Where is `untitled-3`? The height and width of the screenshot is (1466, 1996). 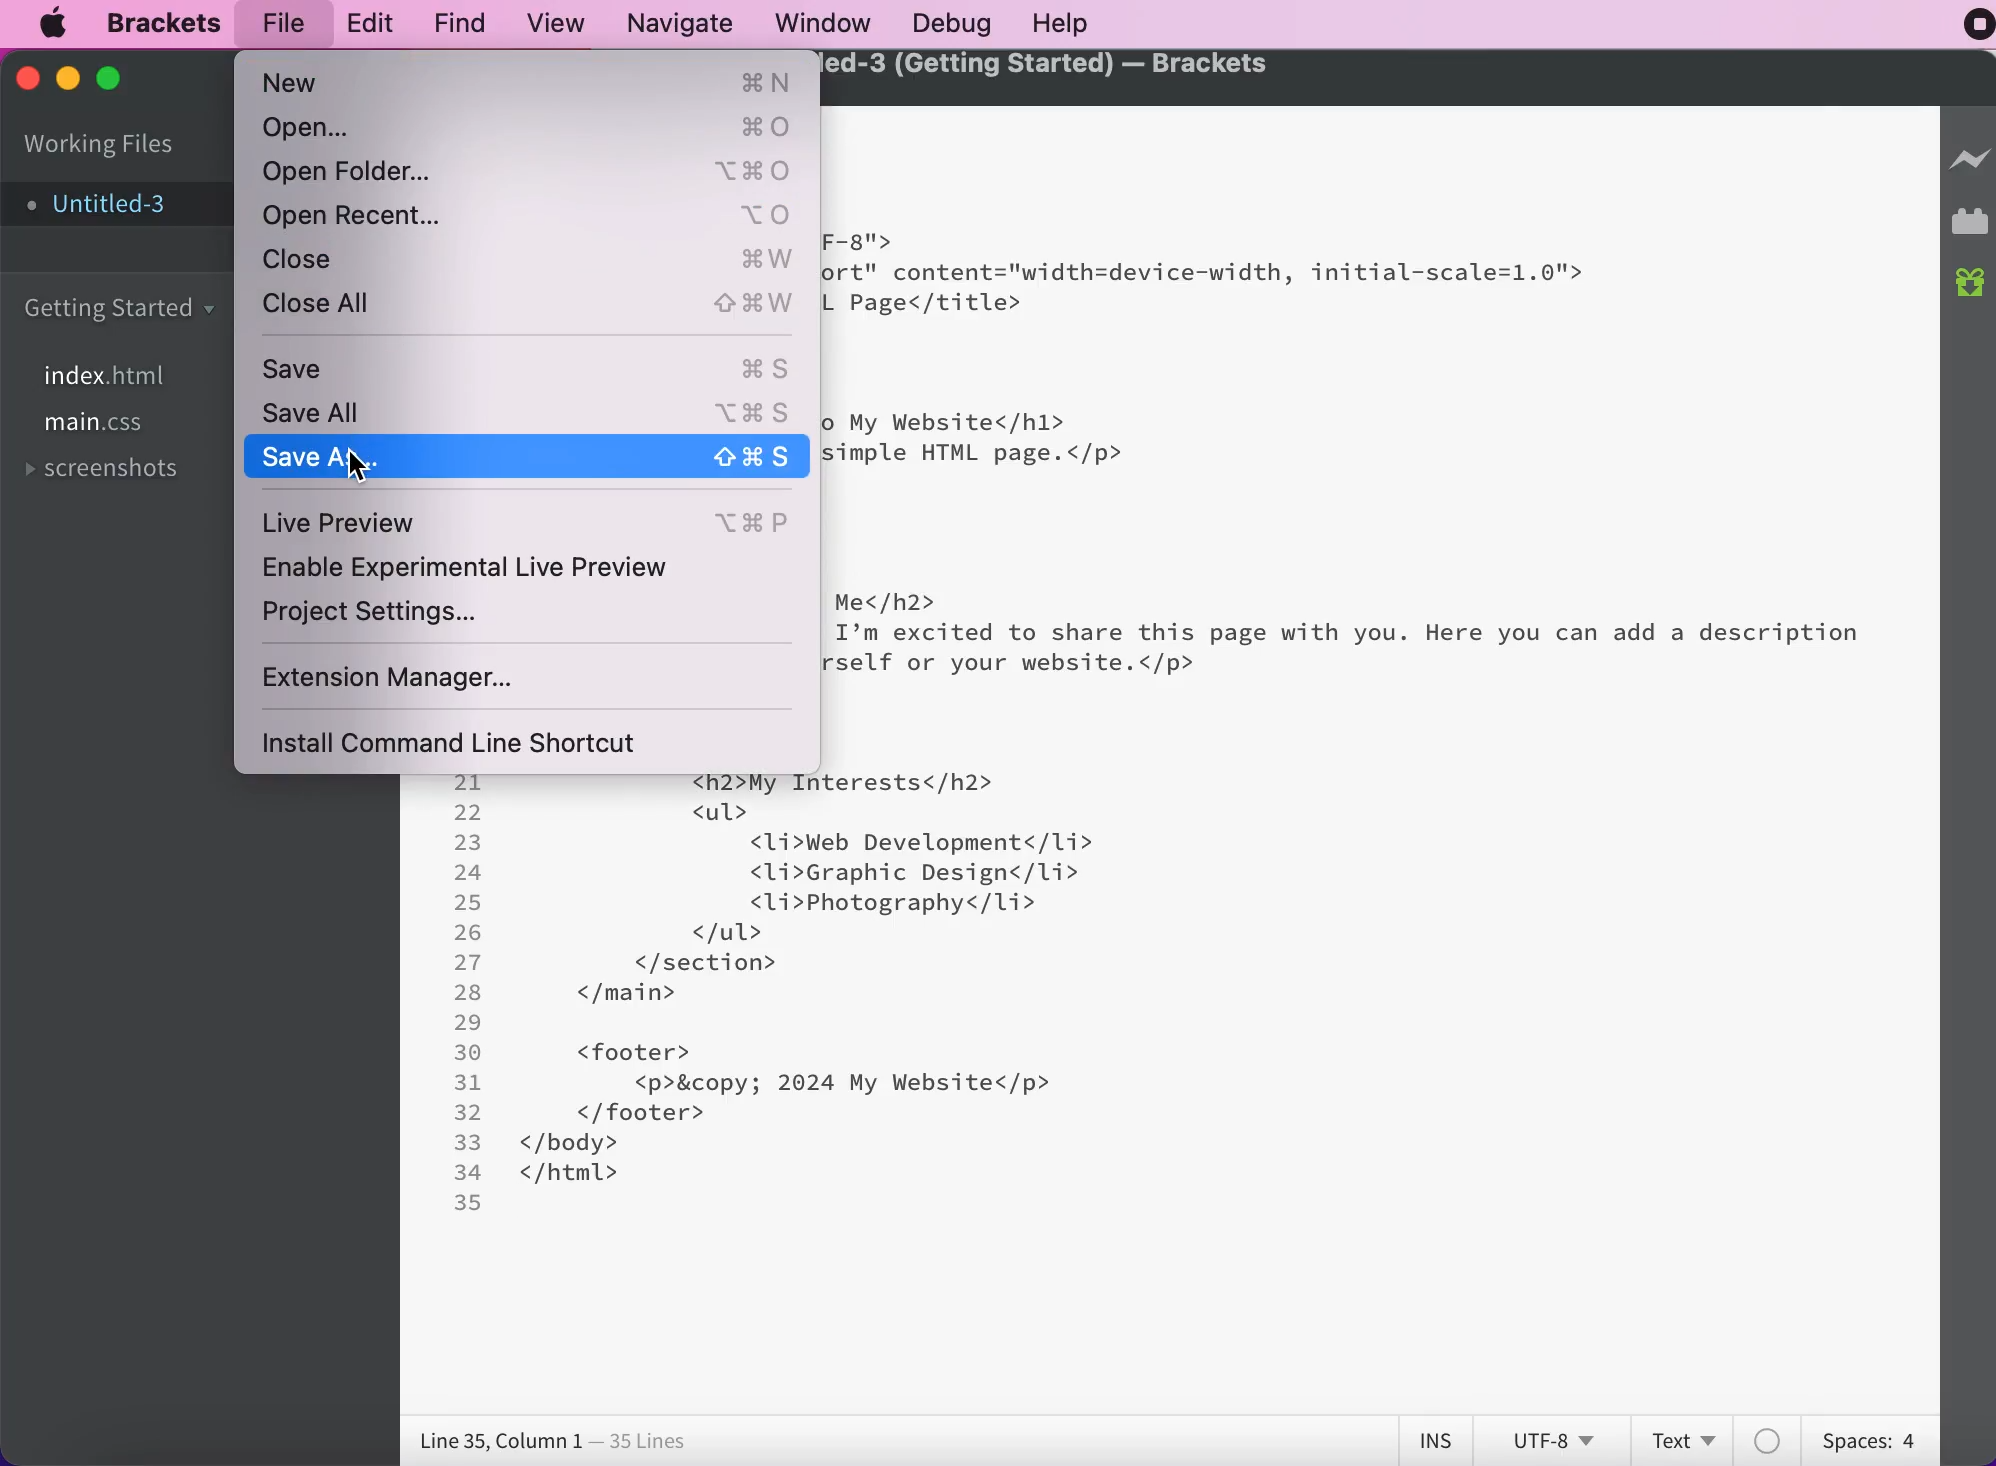 untitled-3 is located at coordinates (110, 206).